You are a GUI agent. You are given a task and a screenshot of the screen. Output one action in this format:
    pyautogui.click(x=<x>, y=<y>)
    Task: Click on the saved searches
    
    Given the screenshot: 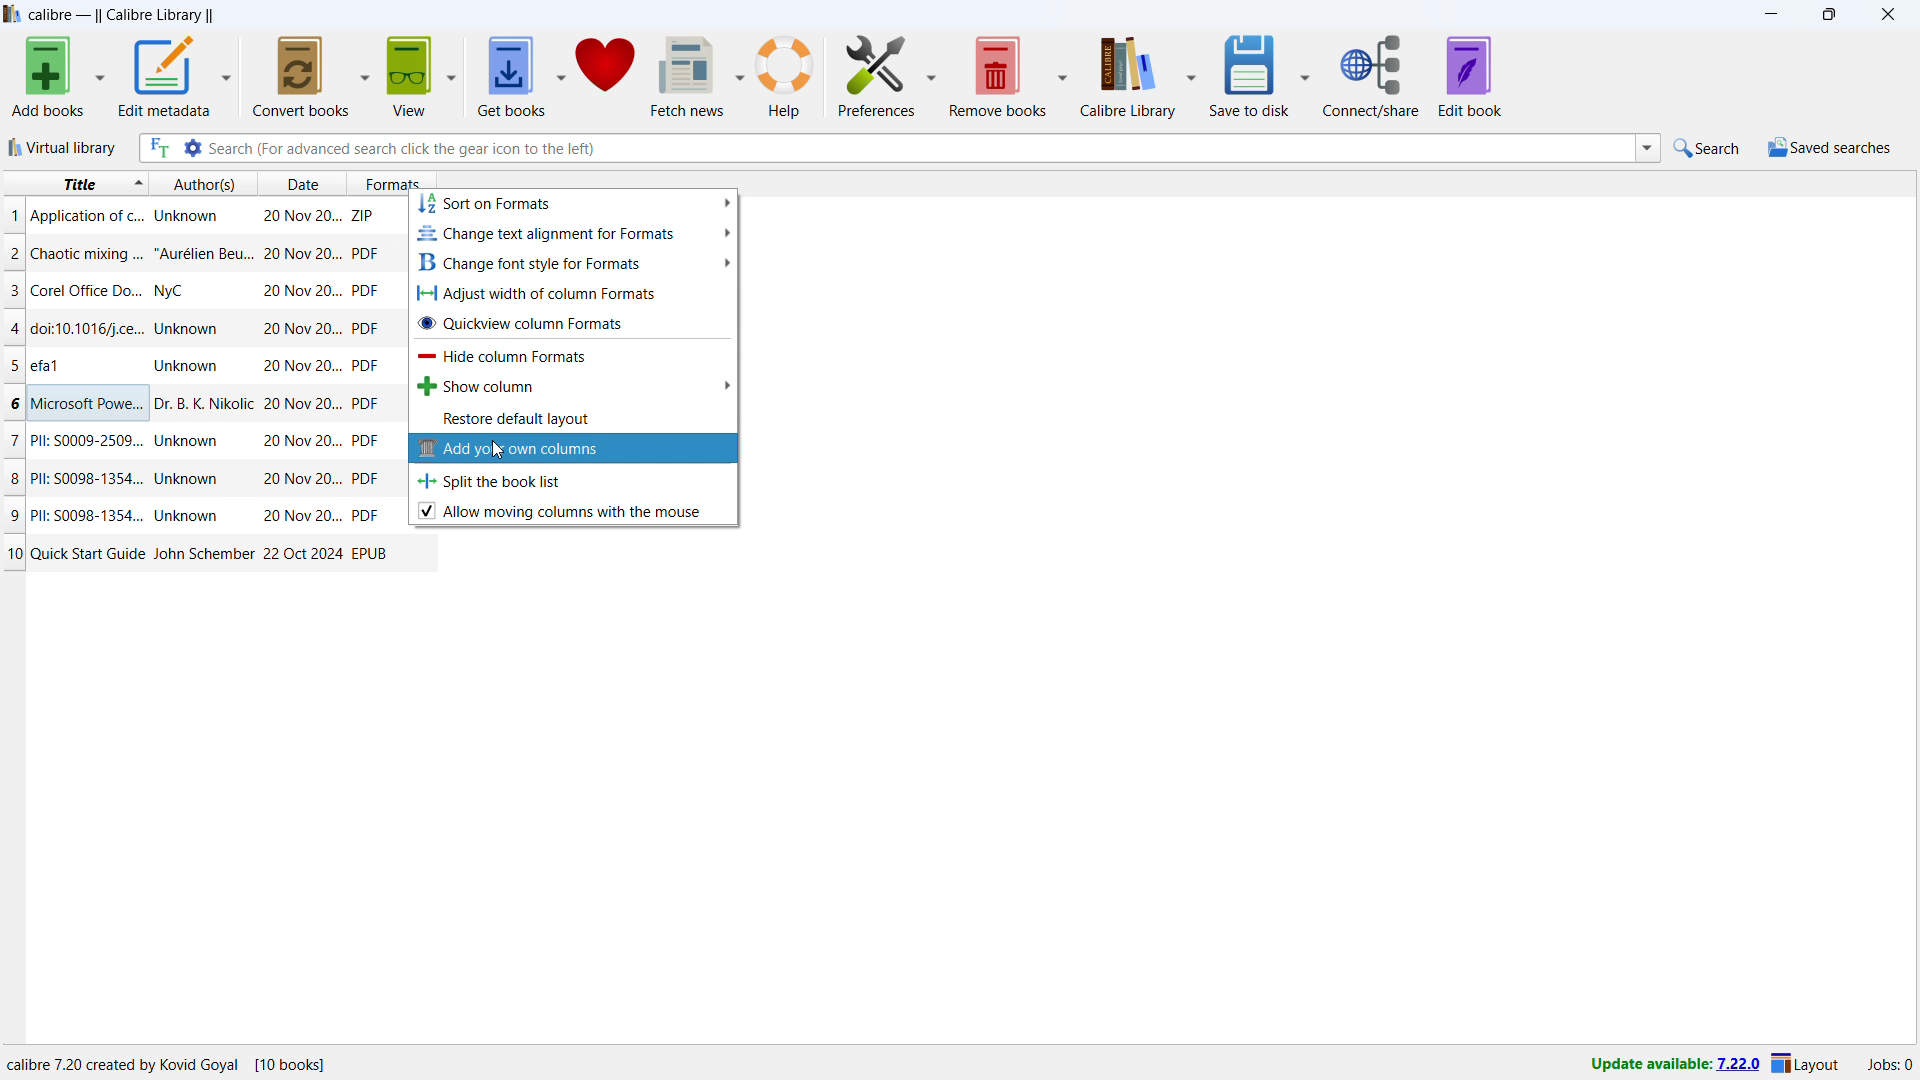 What is the action you would take?
    pyautogui.click(x=1828, y=147)
    